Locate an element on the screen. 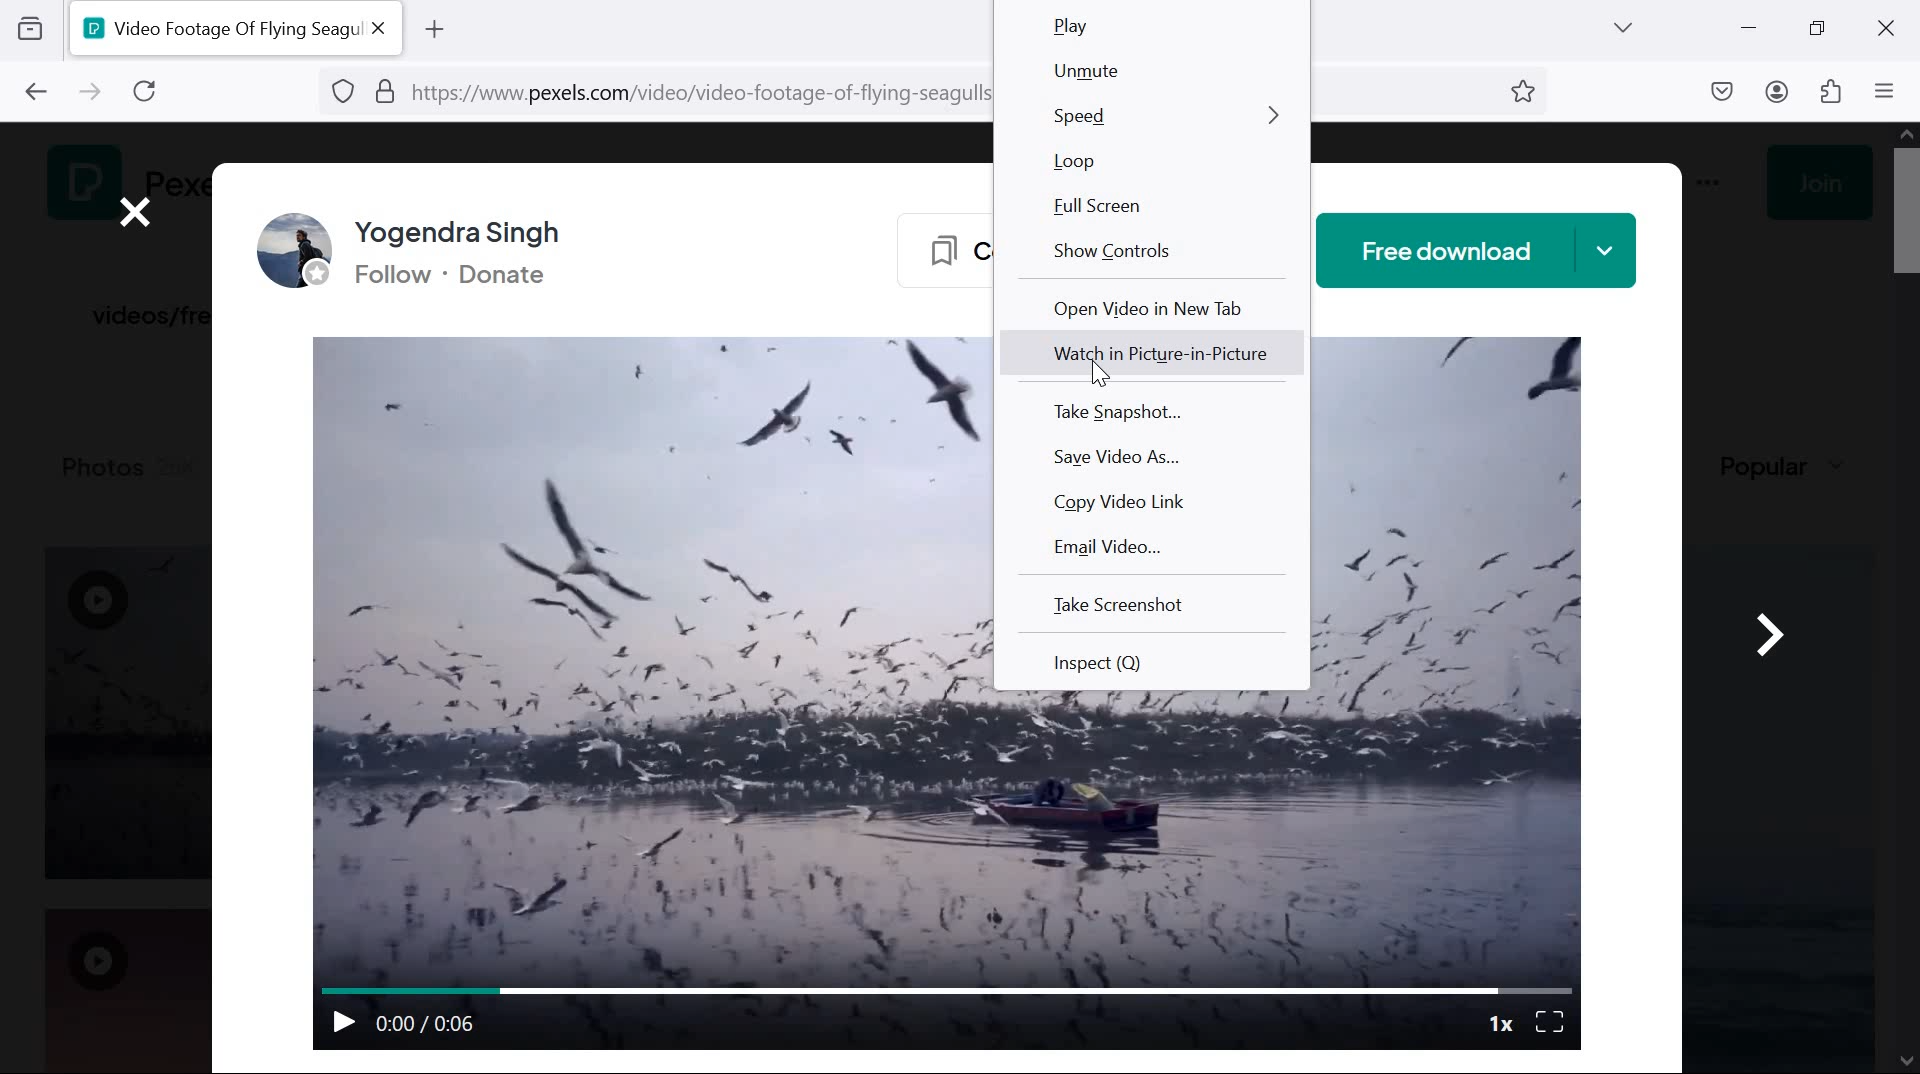 The height and width of the screenshot is (1074, 1920). minimize is located at coordinates (1746, 25).